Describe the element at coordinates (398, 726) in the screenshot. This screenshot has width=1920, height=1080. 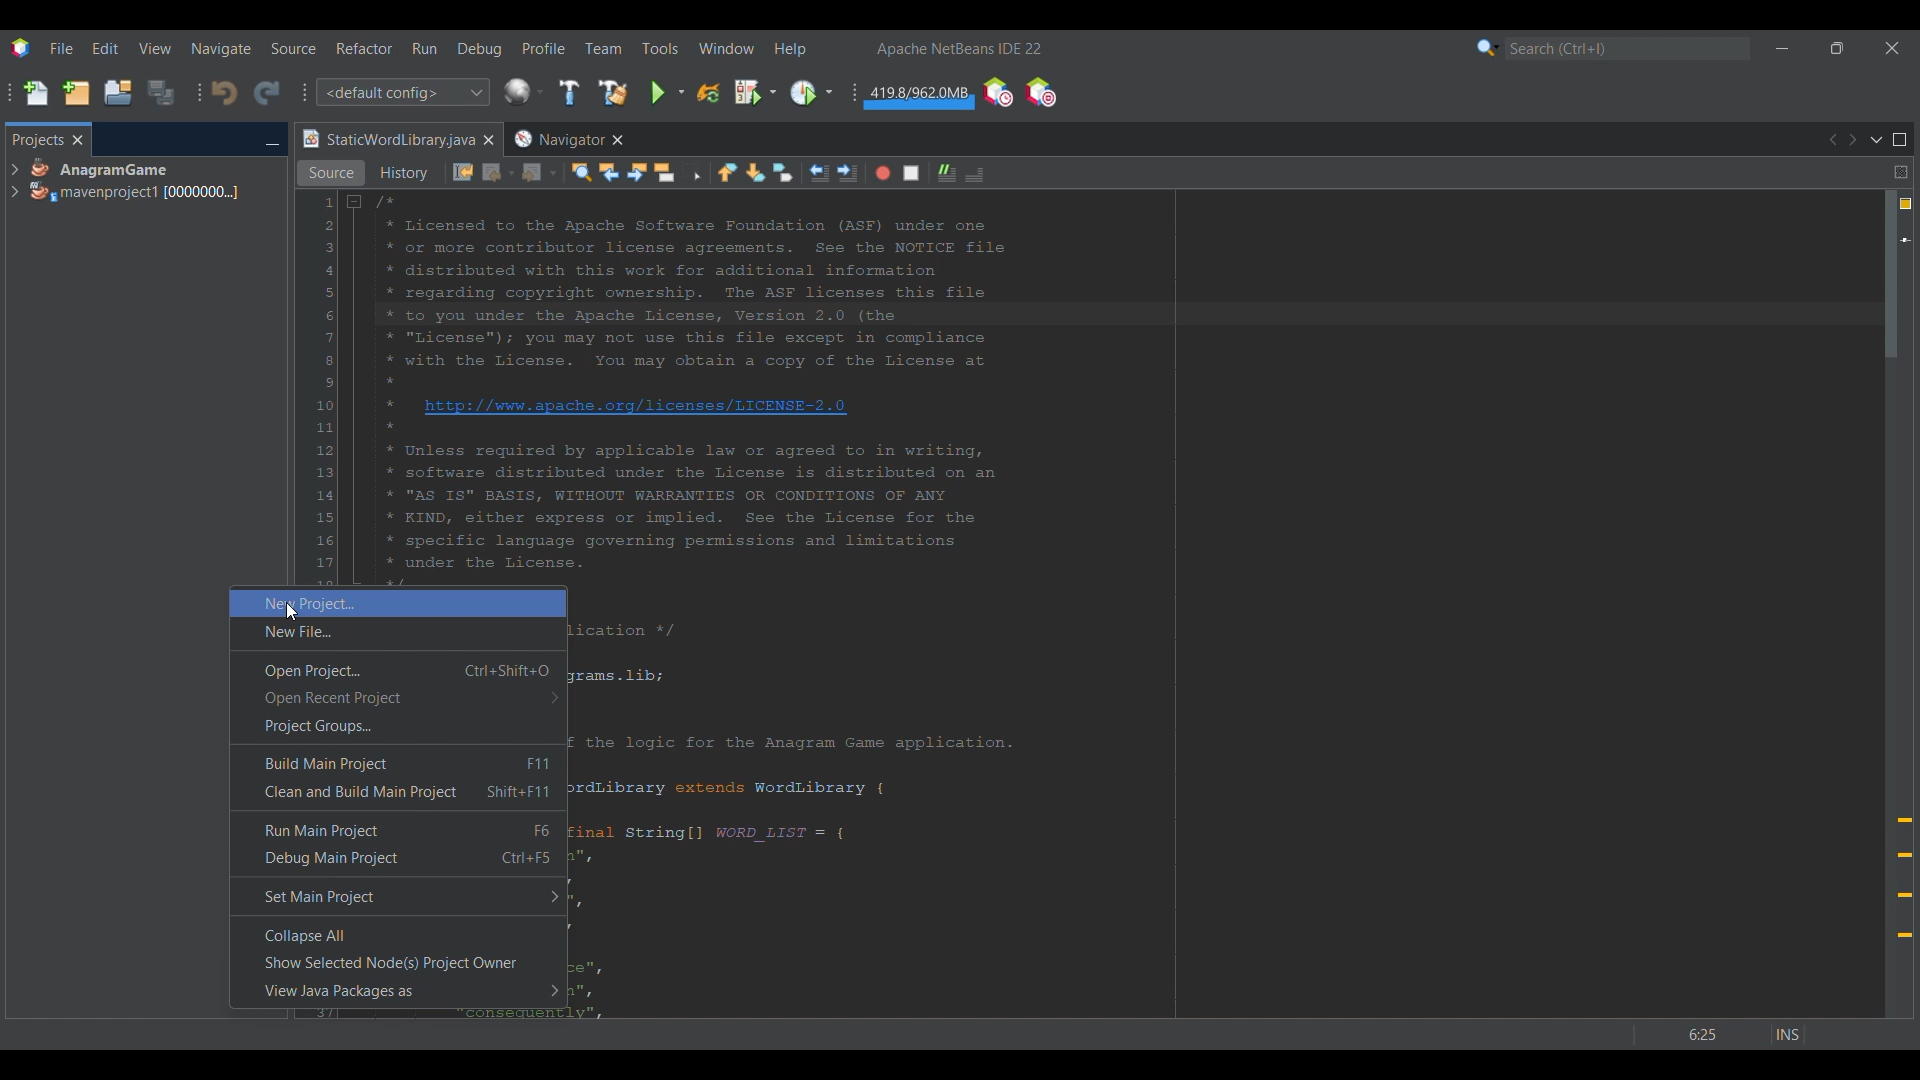
I see `Project groups` at that location.